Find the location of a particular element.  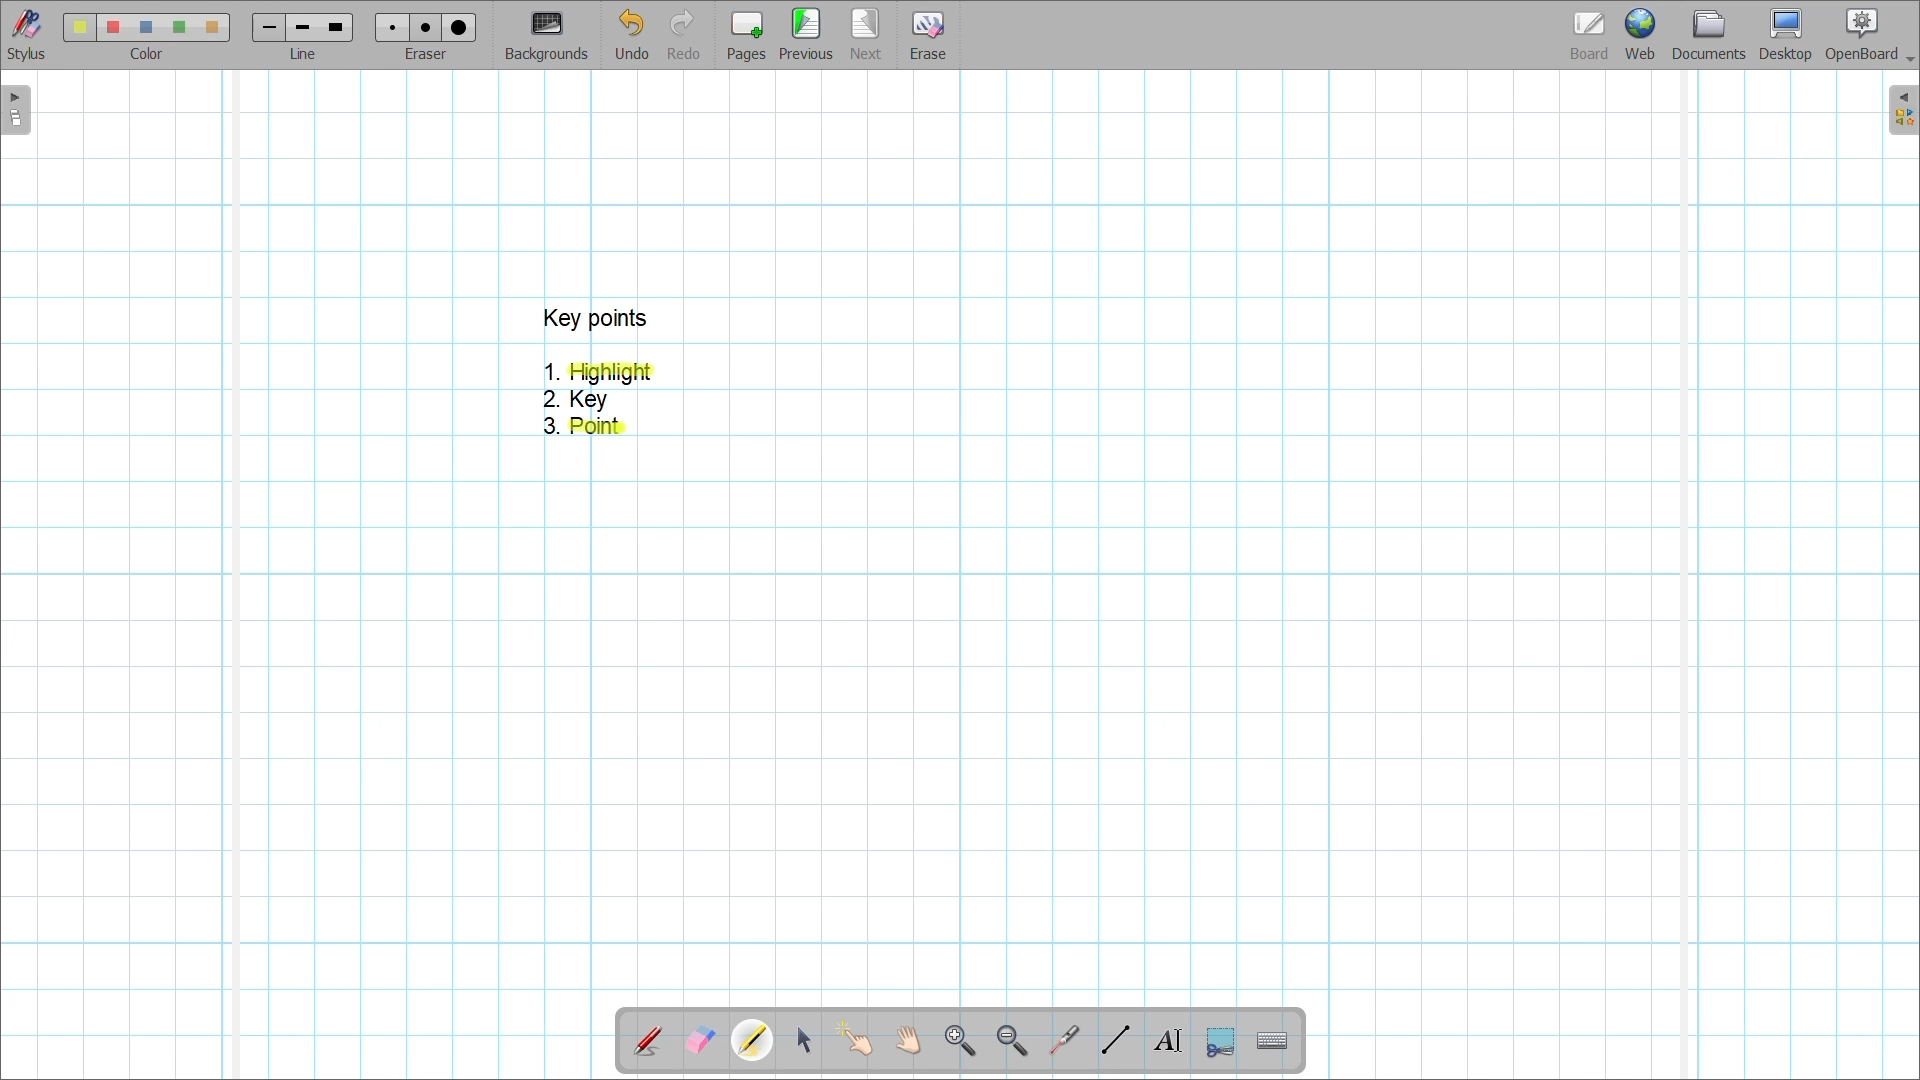

Stylus menu at the bottom of the page is located at coordinates (28, 35).